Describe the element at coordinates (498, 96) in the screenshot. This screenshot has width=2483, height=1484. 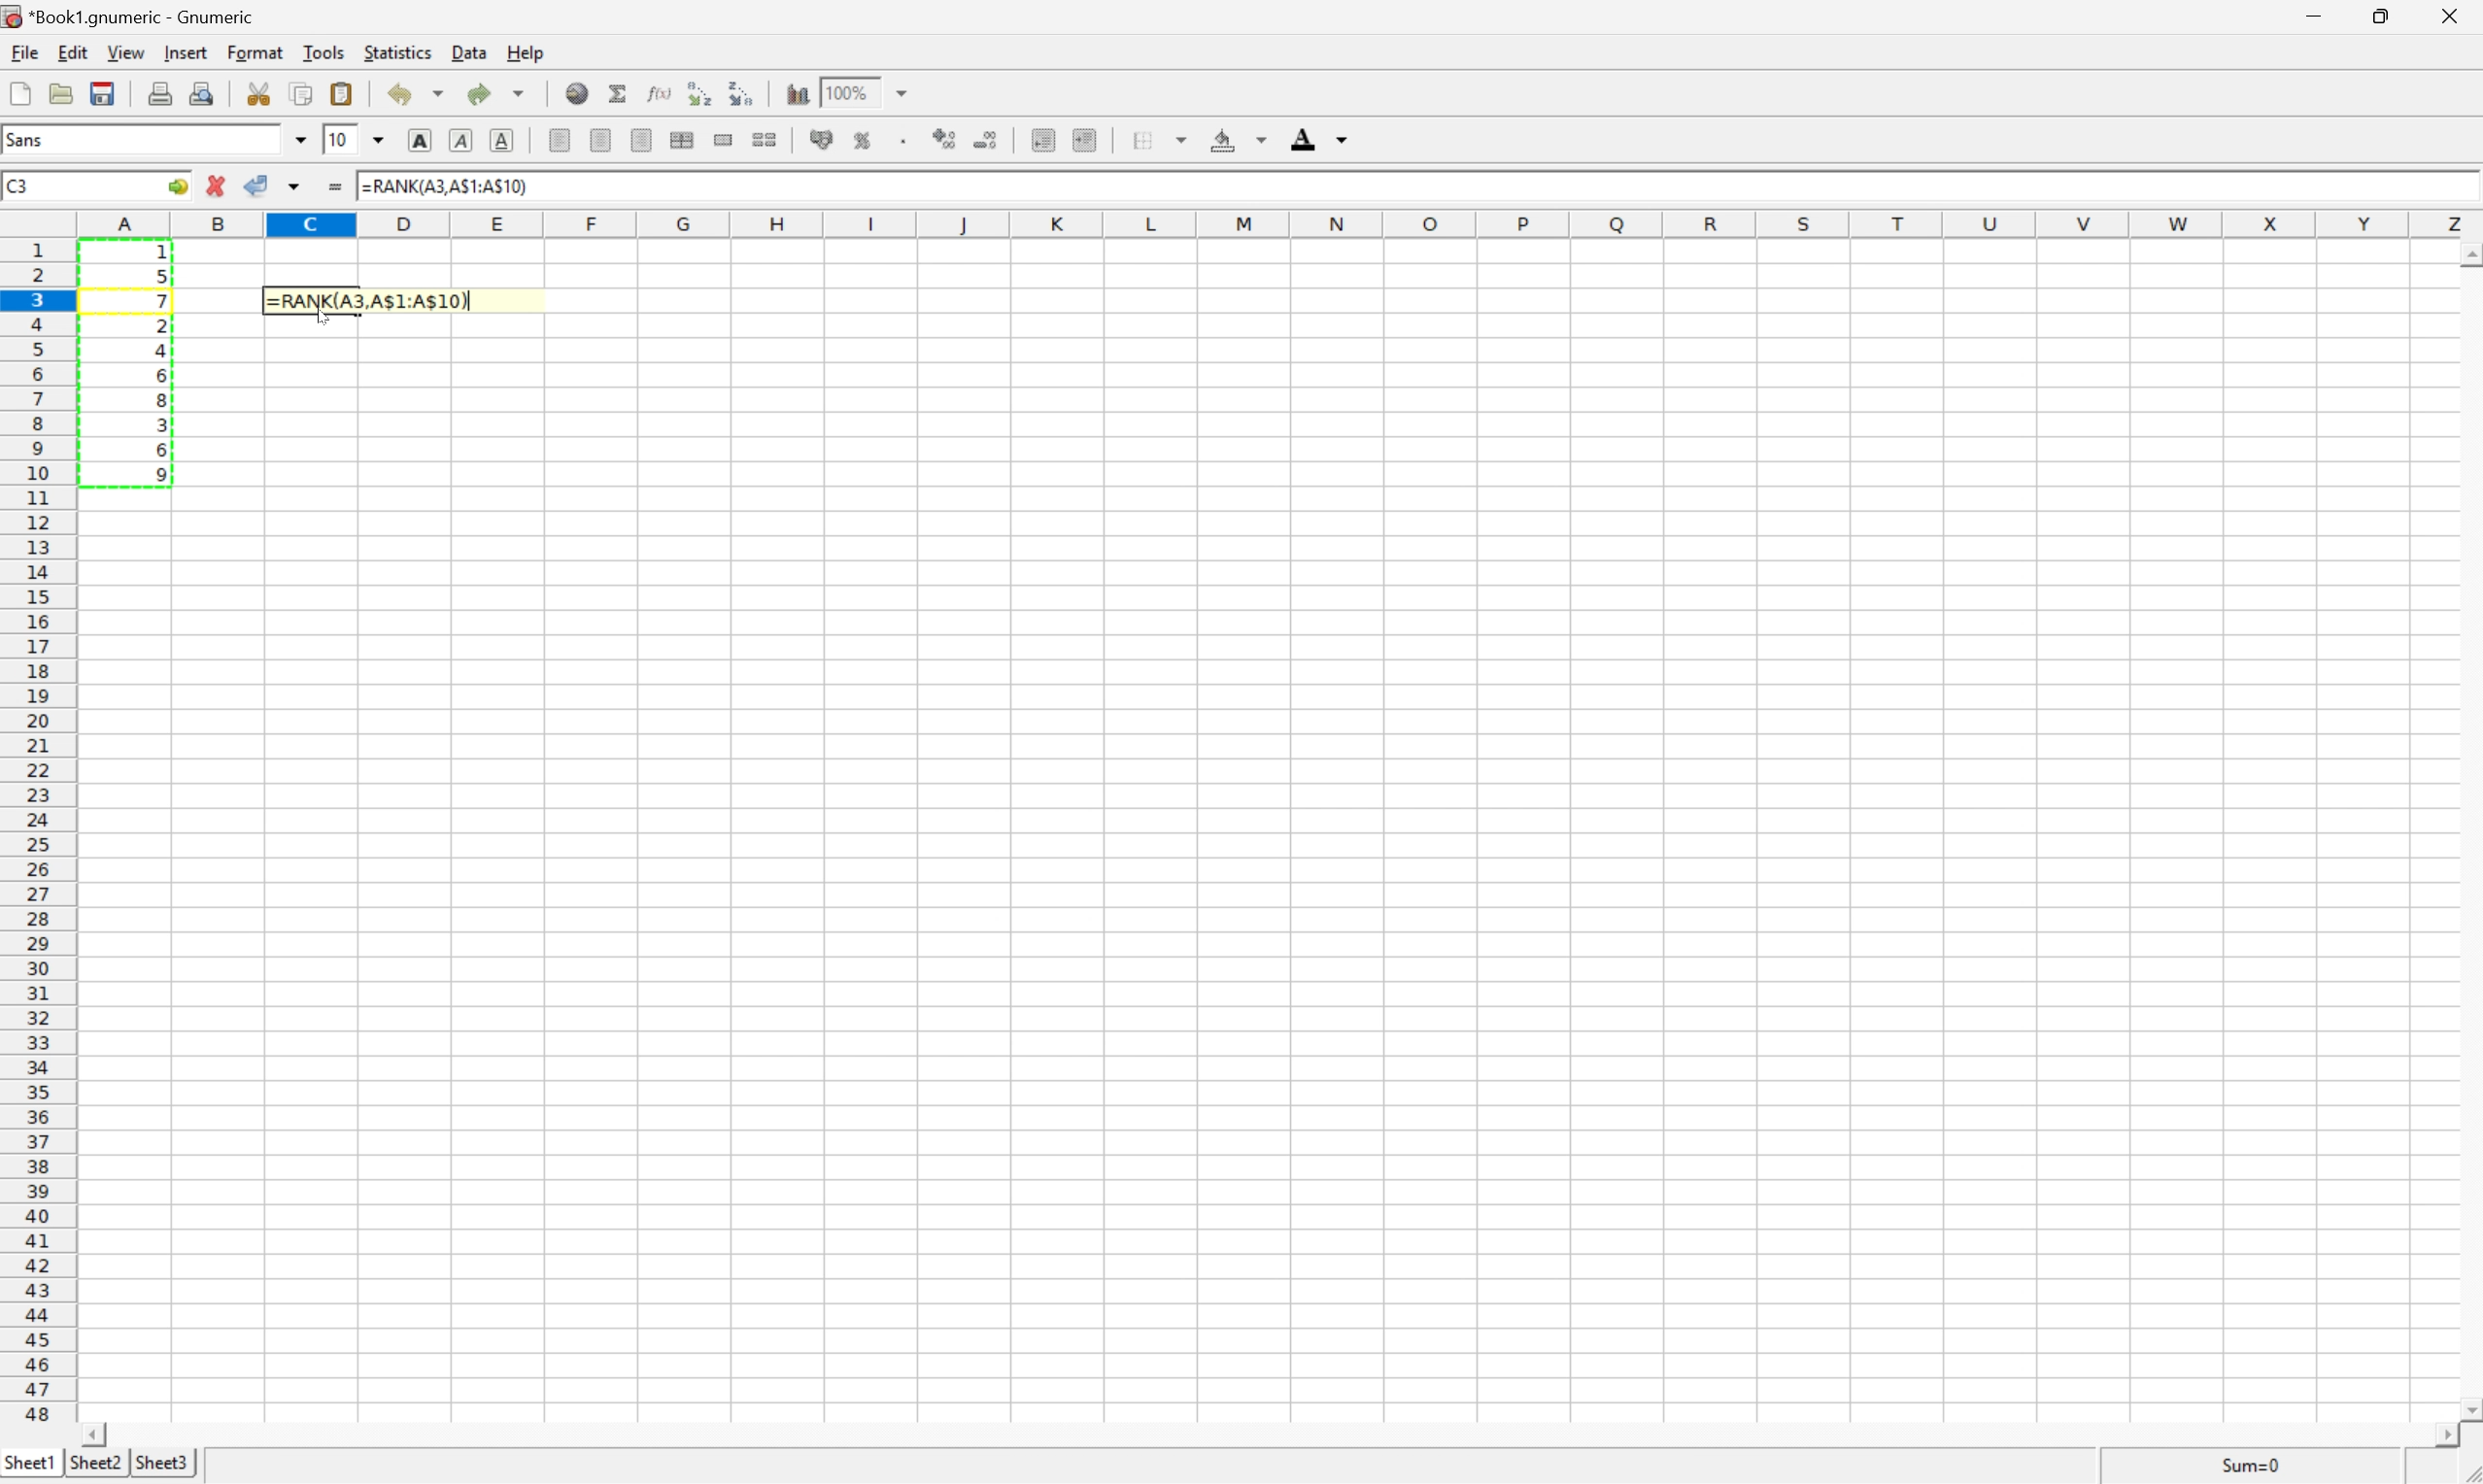
I see `redo` at that location.